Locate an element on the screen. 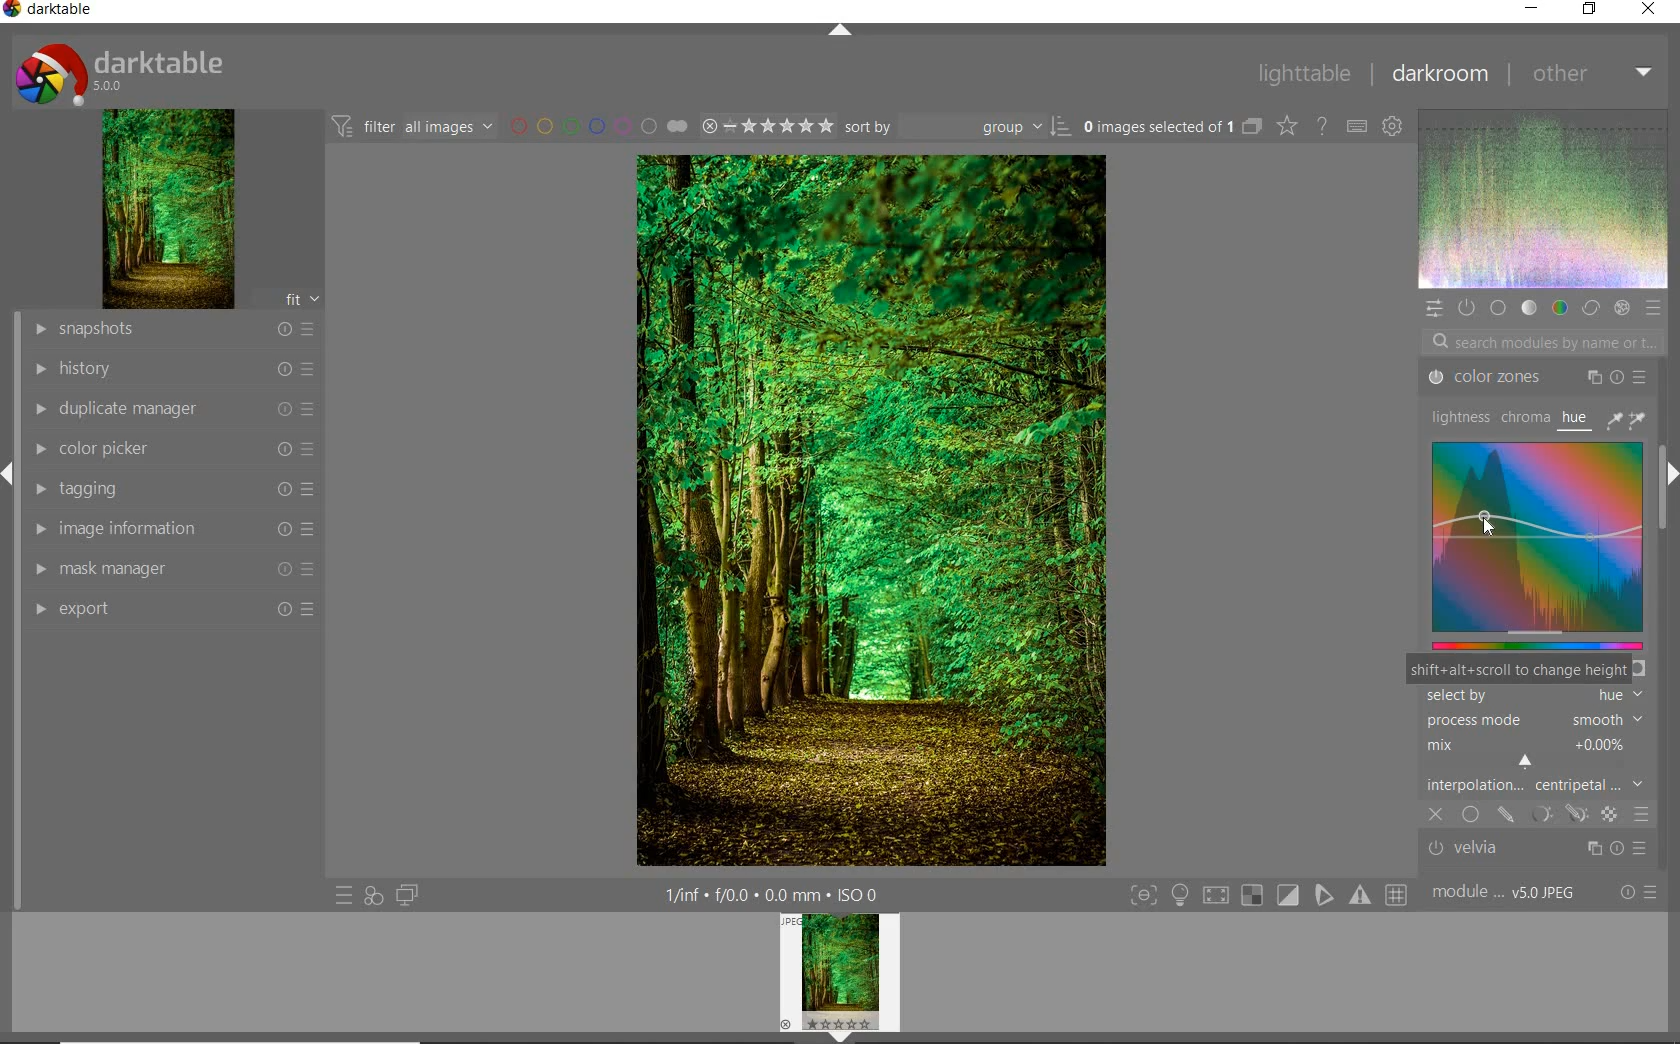 The width and height of the screenshot is (1680, 1044). EFFORT is located at coordinates (176, 611).